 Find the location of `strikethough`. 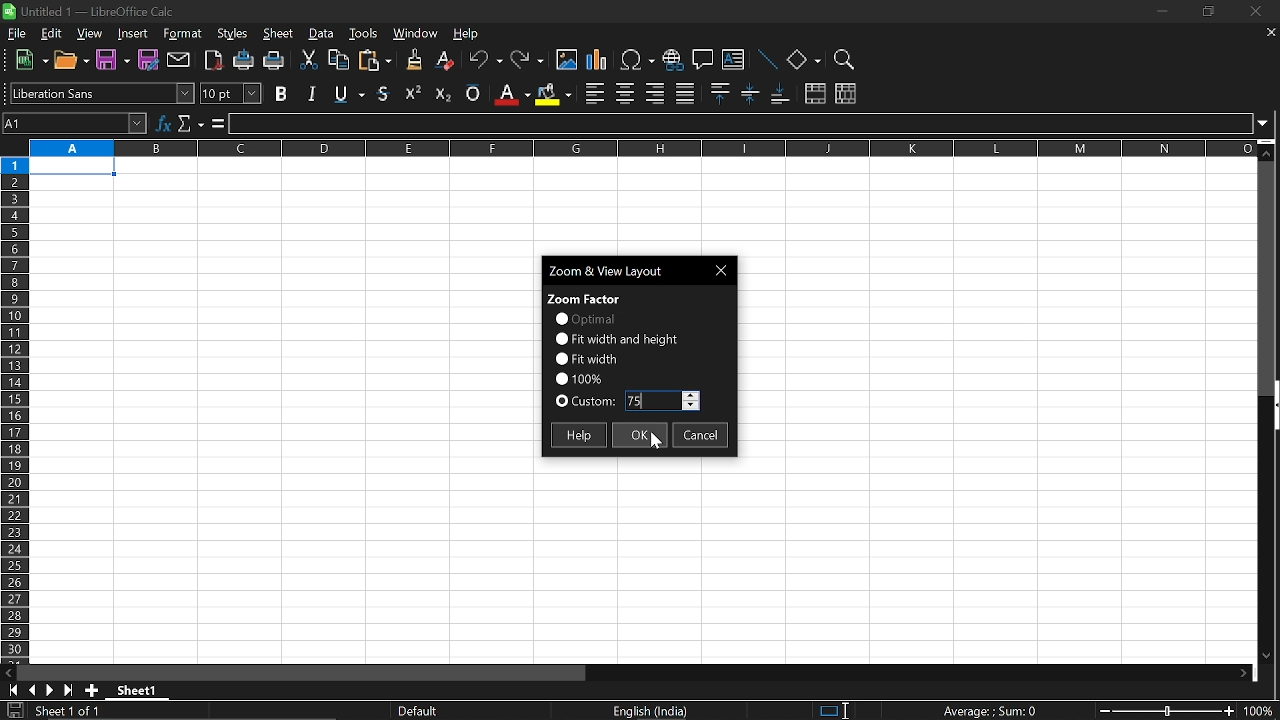

strikethough is located at coordinates (350, 92).